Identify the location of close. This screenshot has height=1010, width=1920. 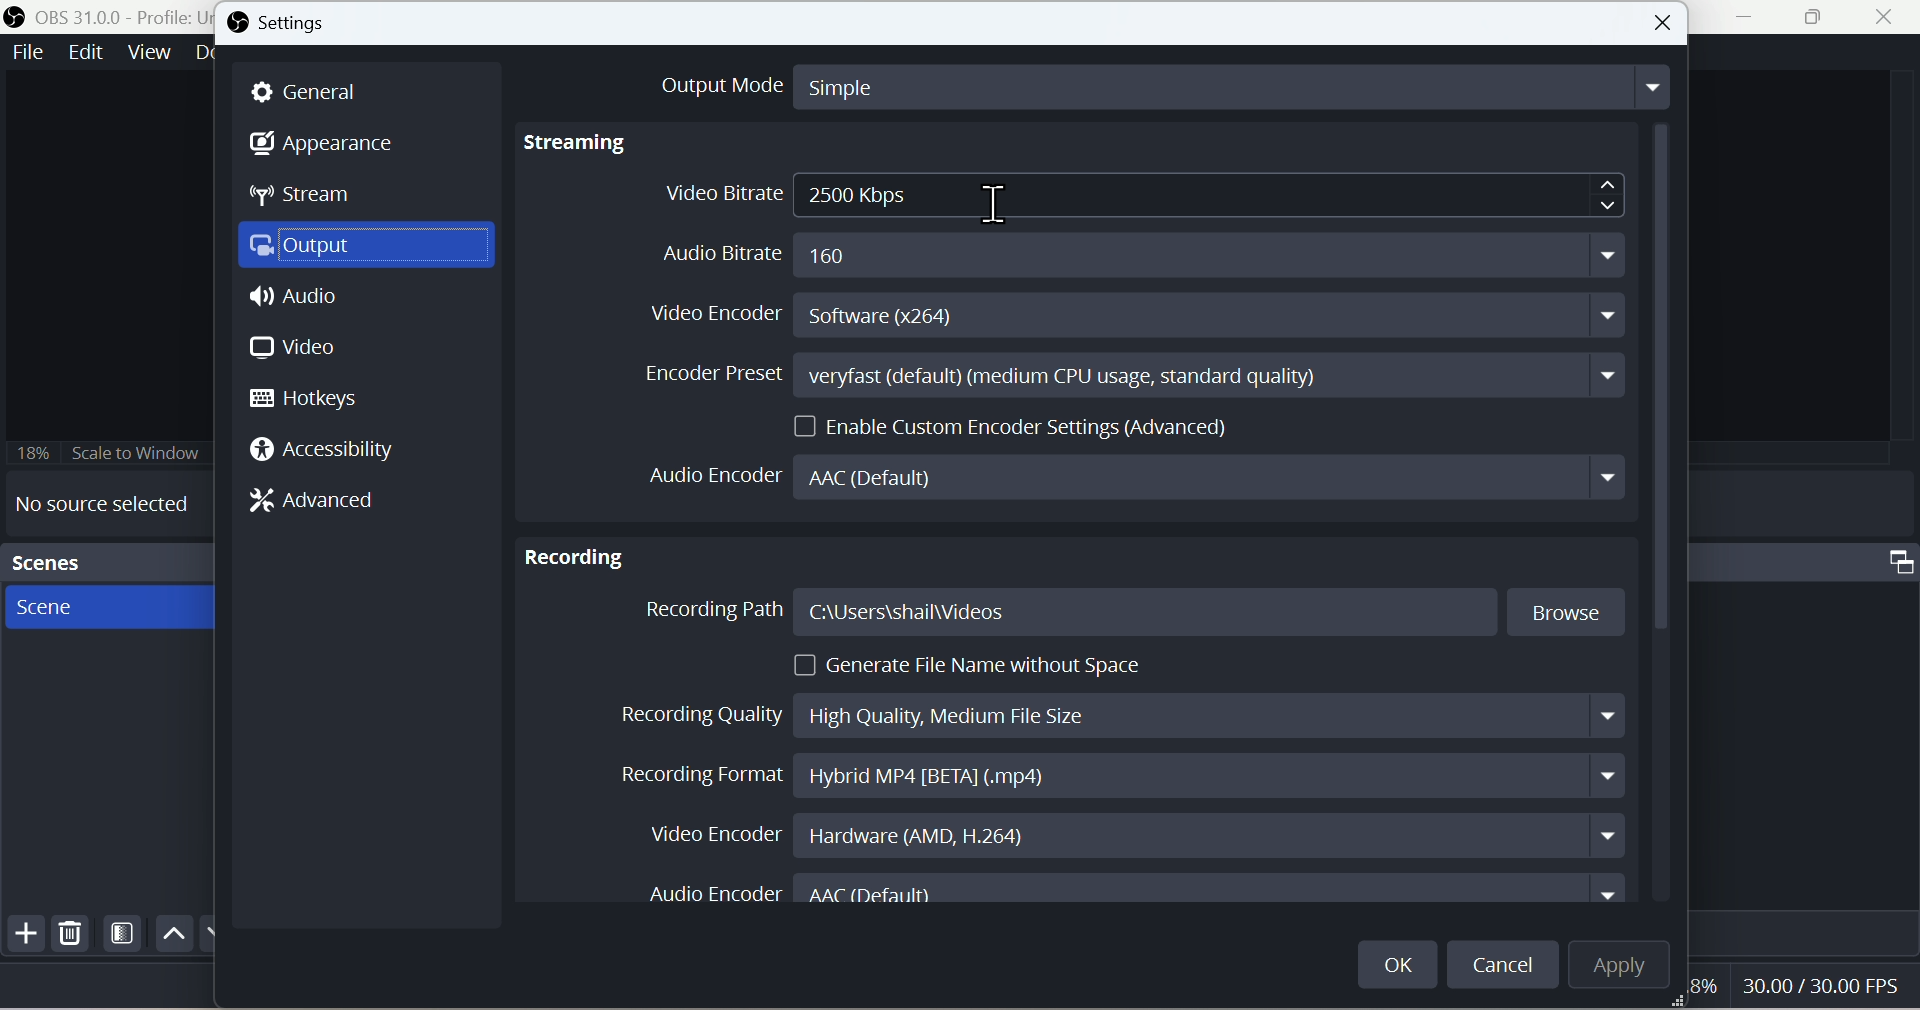
(1889, 19).